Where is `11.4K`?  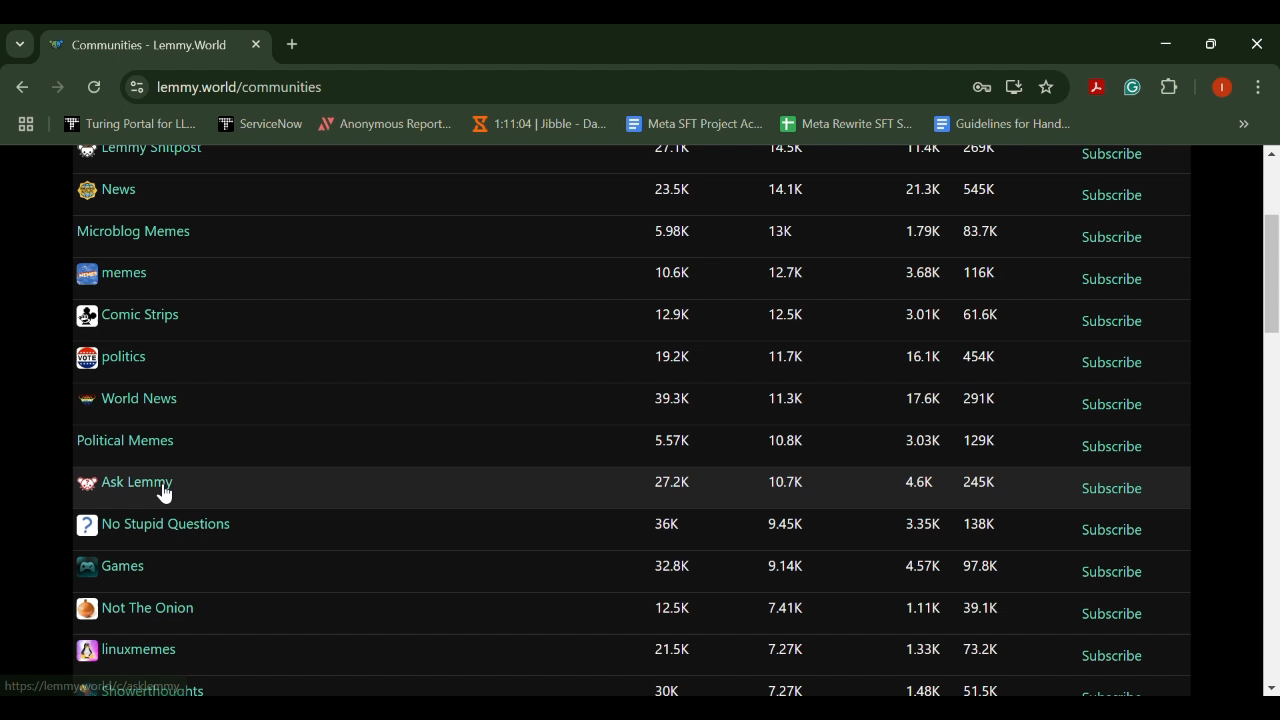 11.4K is located at coordinates (922, 148).